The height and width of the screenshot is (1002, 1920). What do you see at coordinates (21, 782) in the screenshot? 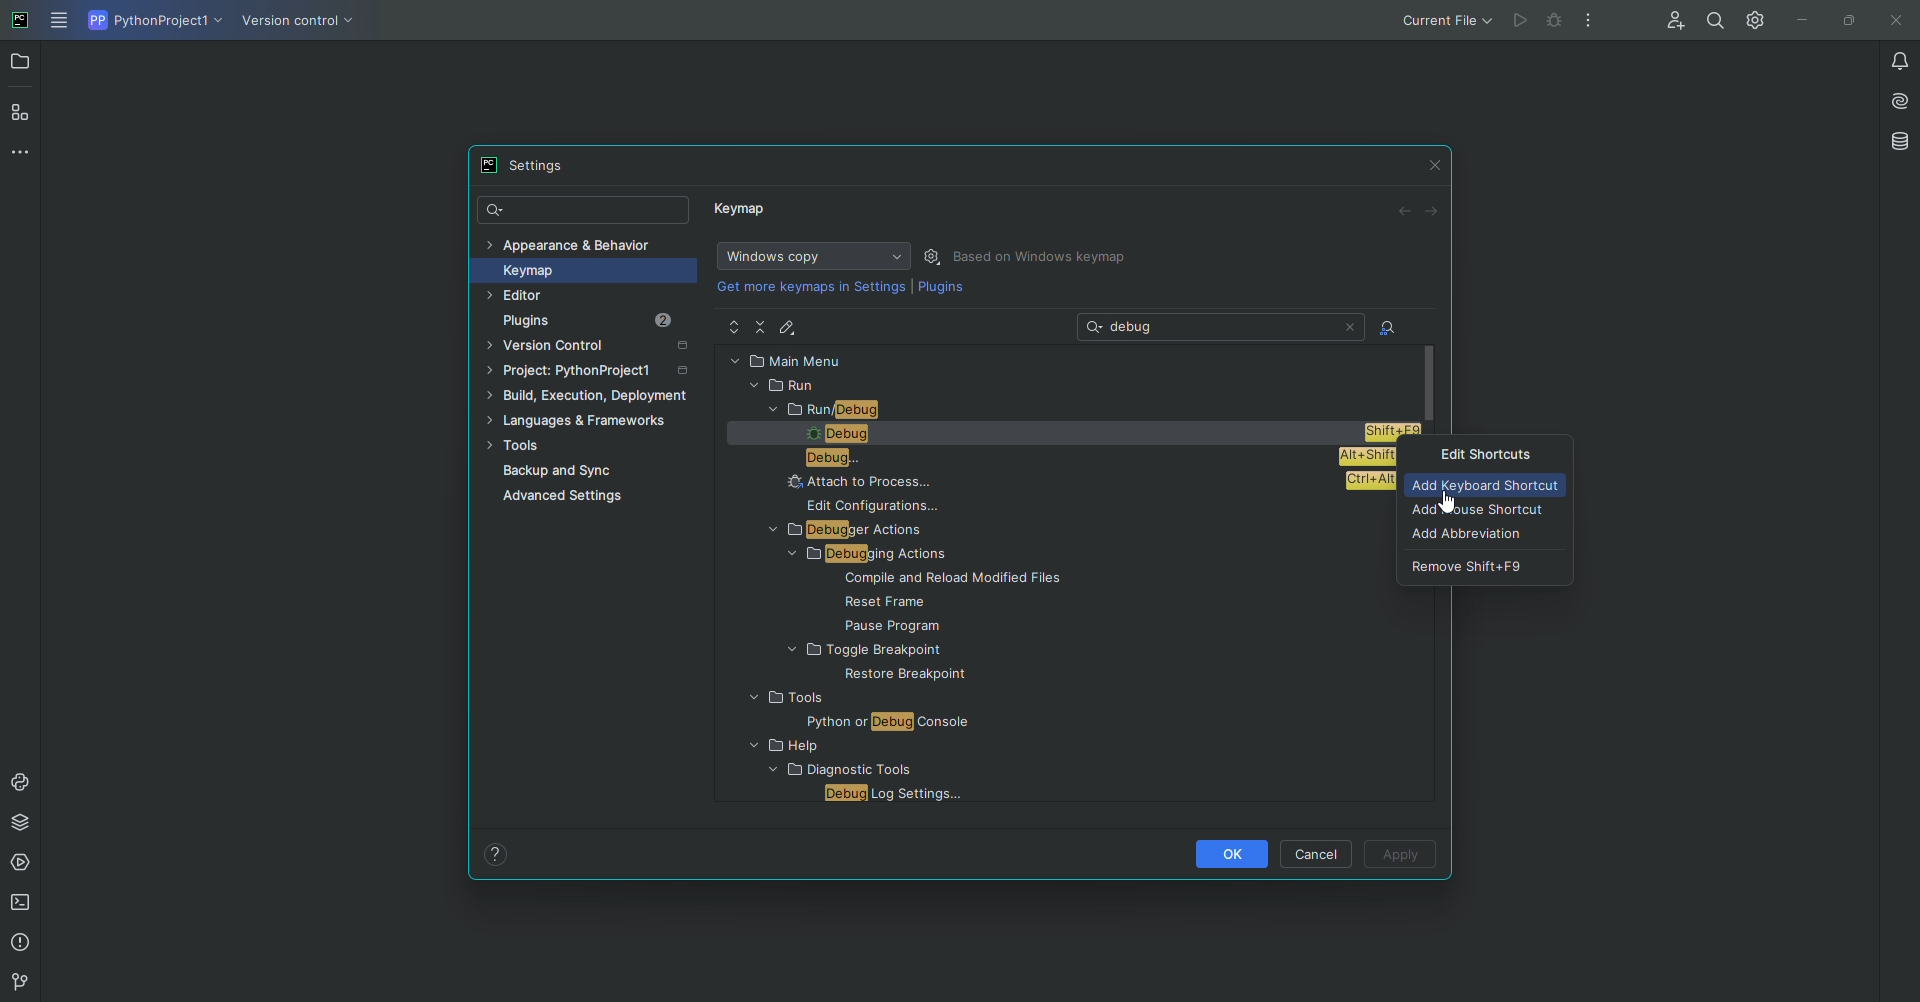
I see `Console` at bounding box center [21, 782].